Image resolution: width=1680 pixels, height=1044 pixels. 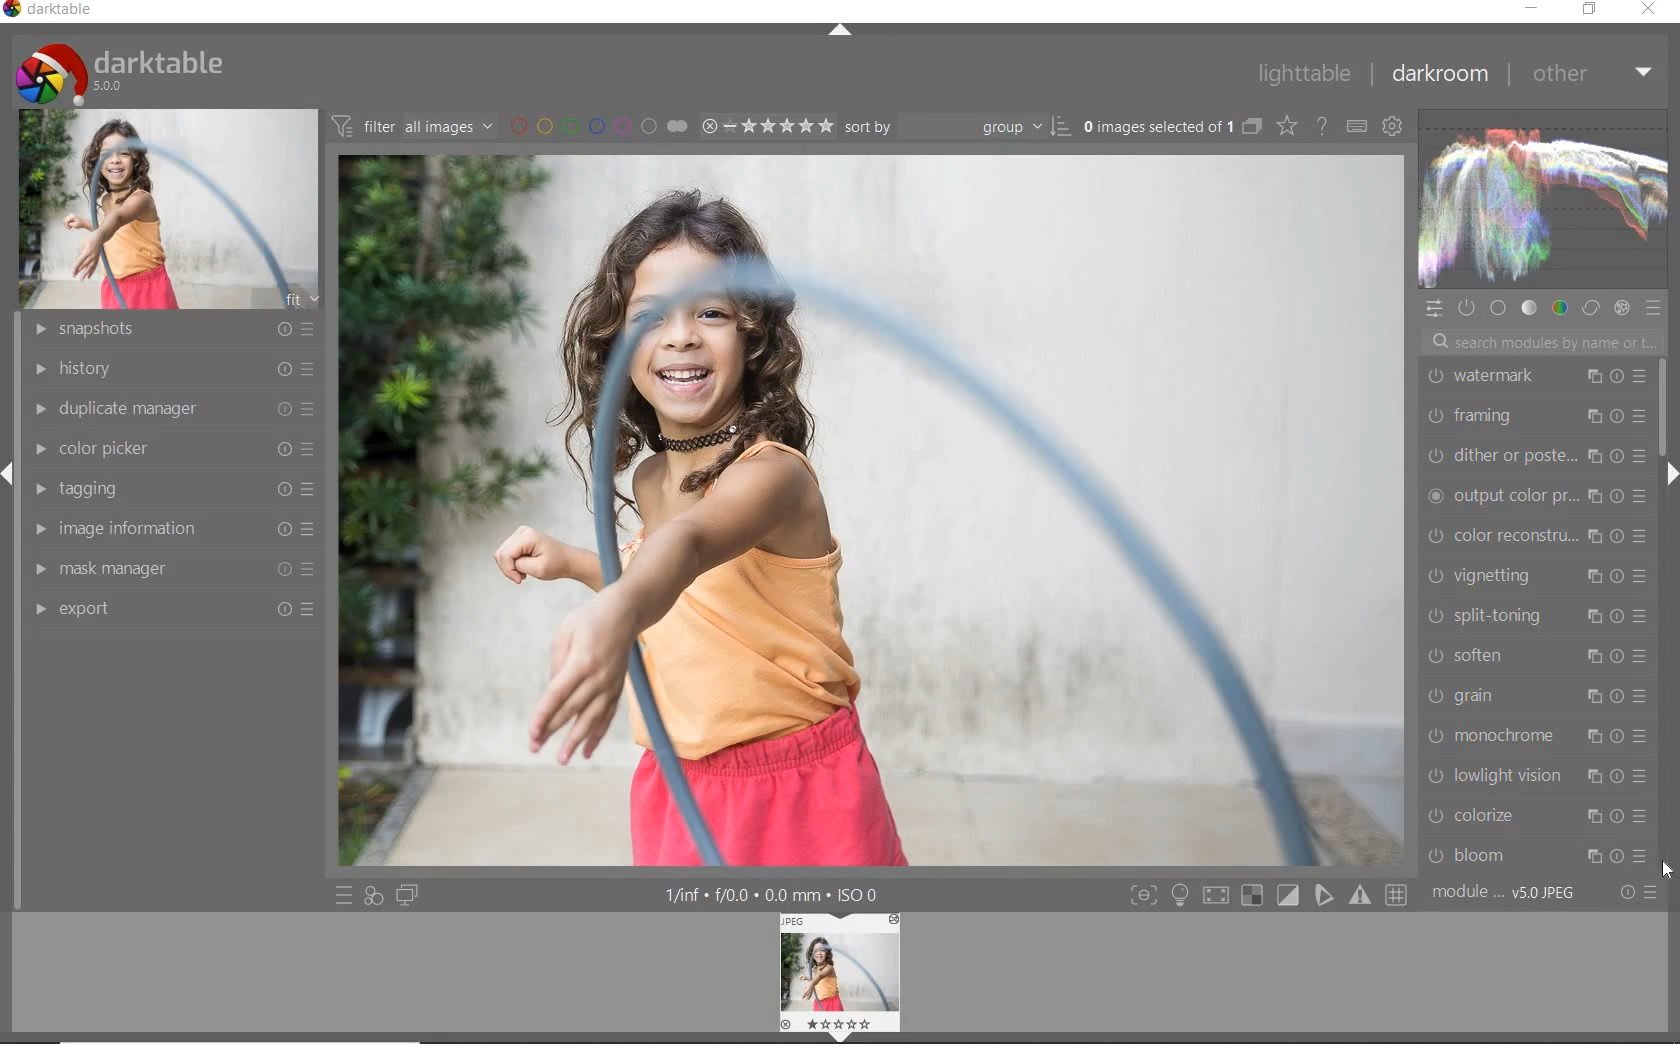 I want to click on color picker, so click(x=179, y=445).